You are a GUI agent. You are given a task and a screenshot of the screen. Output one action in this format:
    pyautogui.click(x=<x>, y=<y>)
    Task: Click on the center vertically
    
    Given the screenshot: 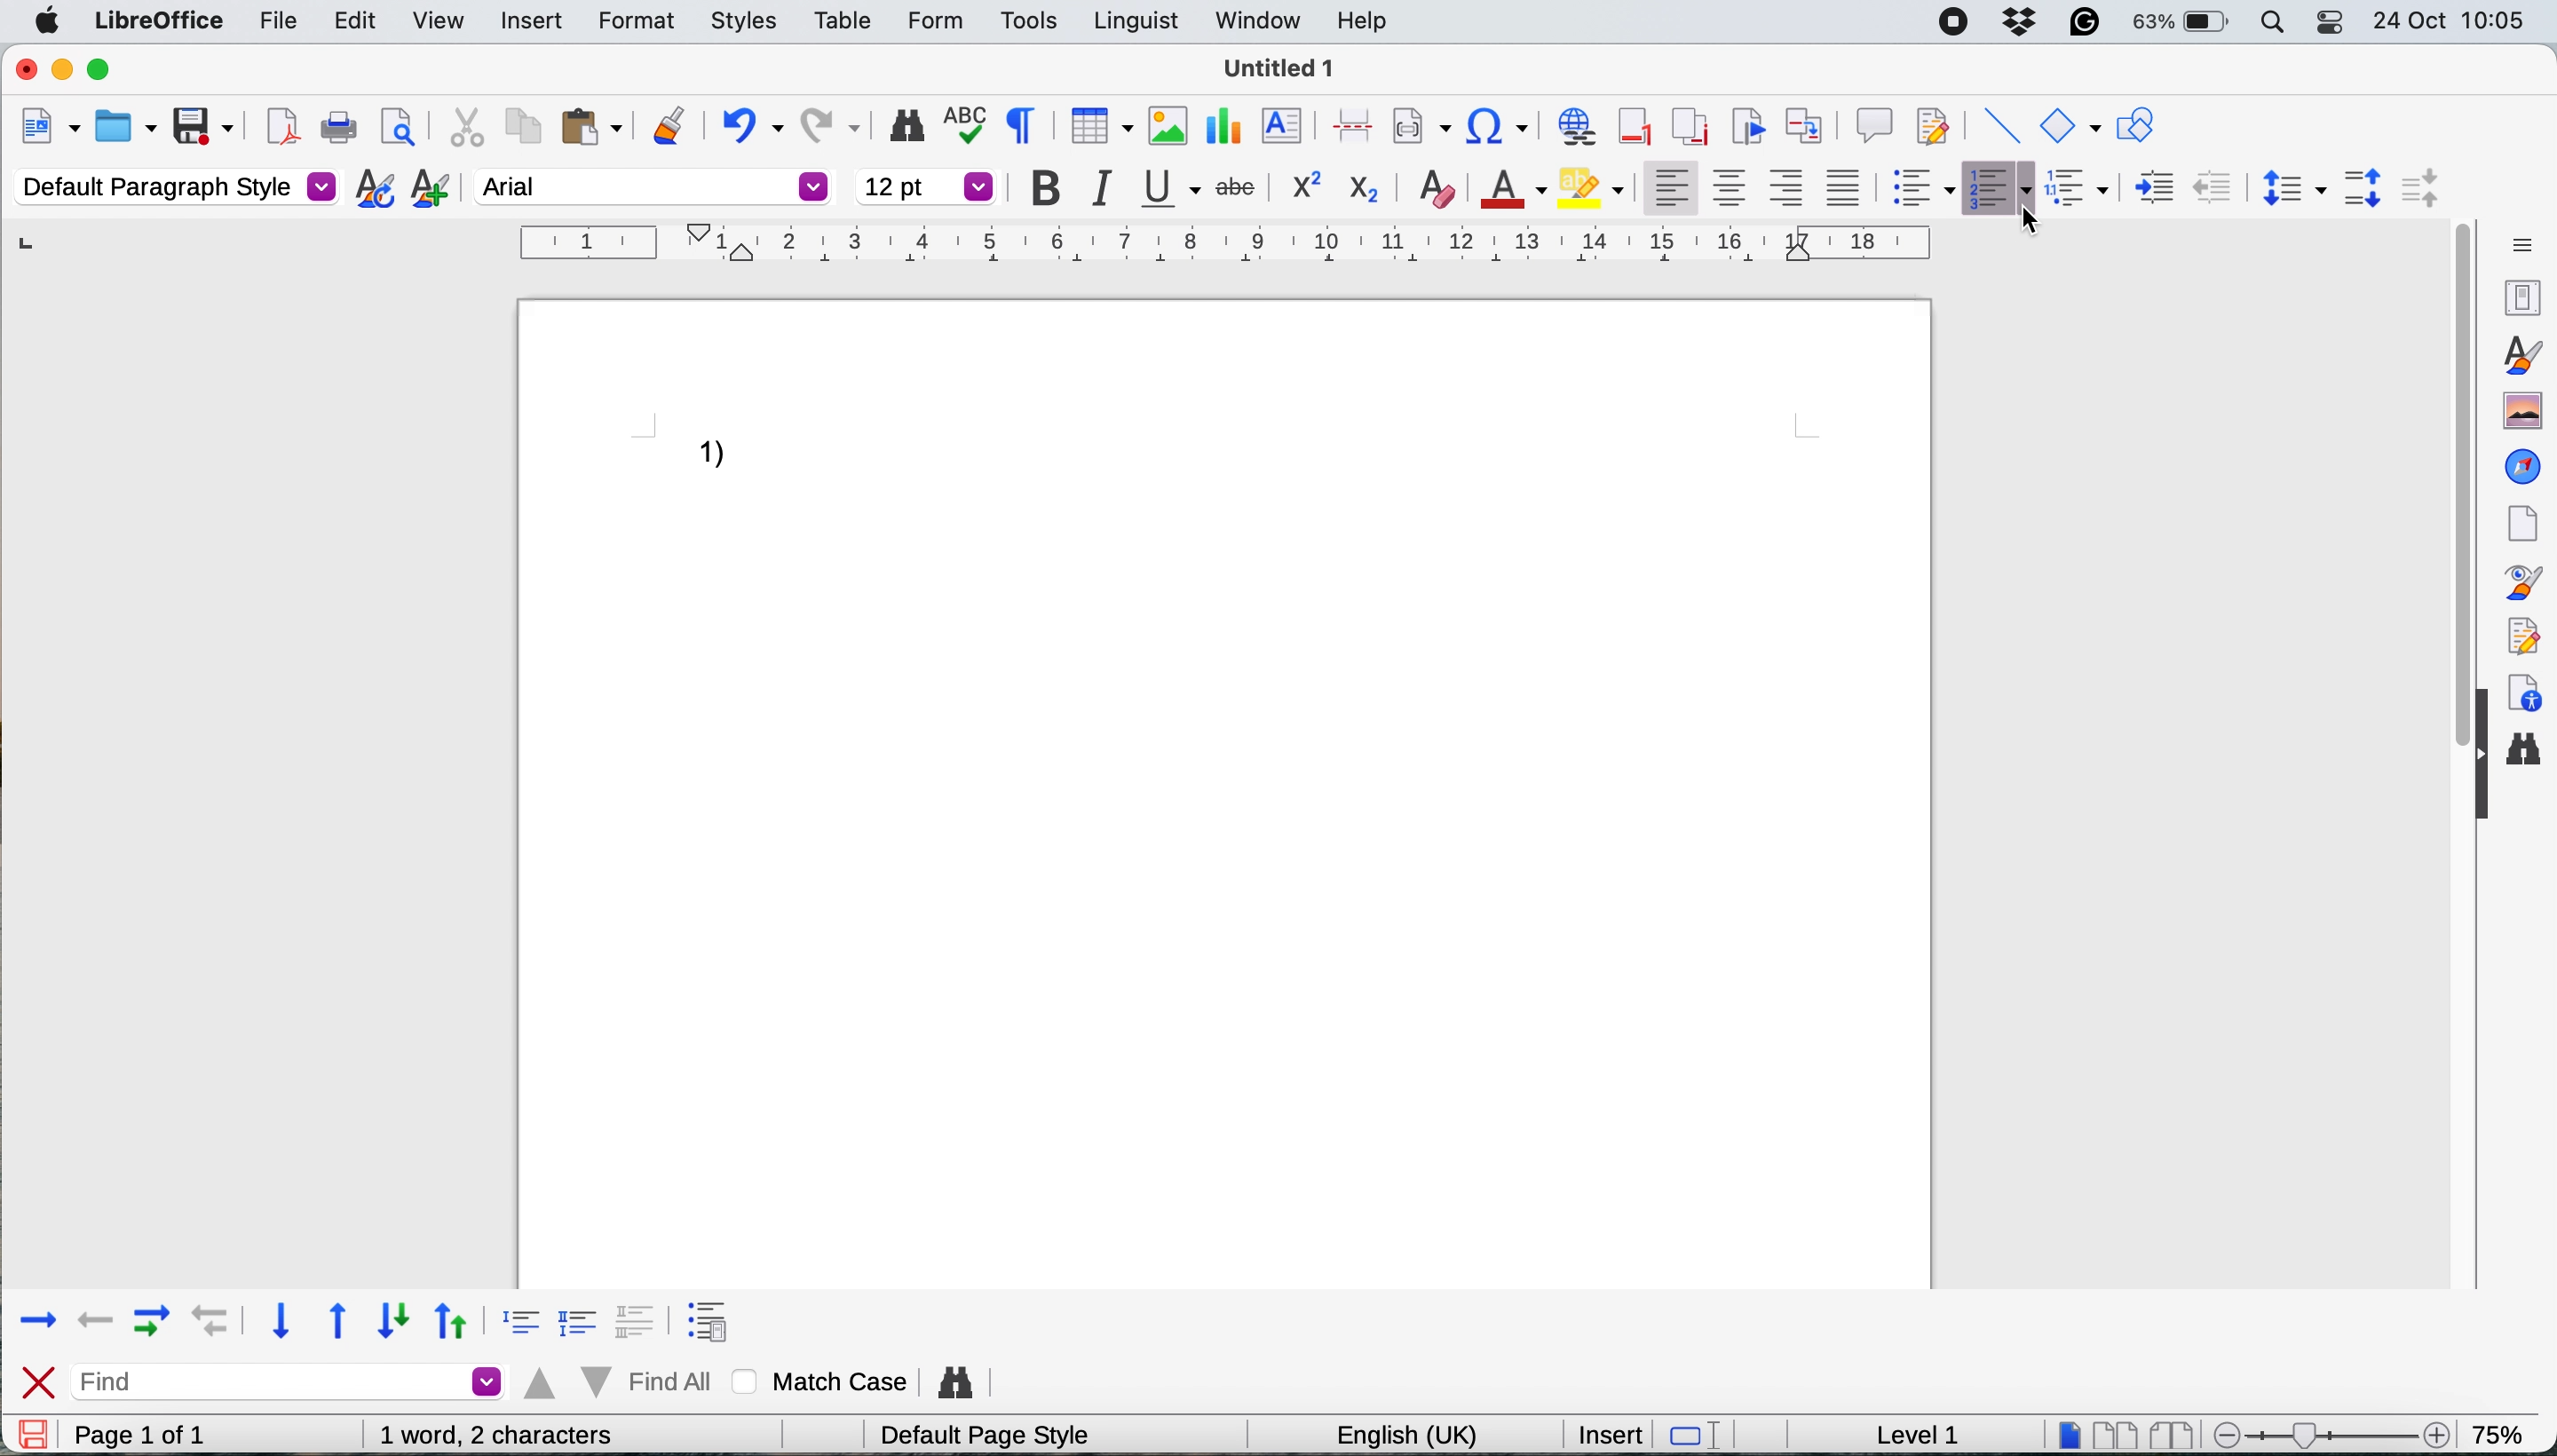 What is the action you would take?
    pyautogui.click(x=1730, y=187)
    